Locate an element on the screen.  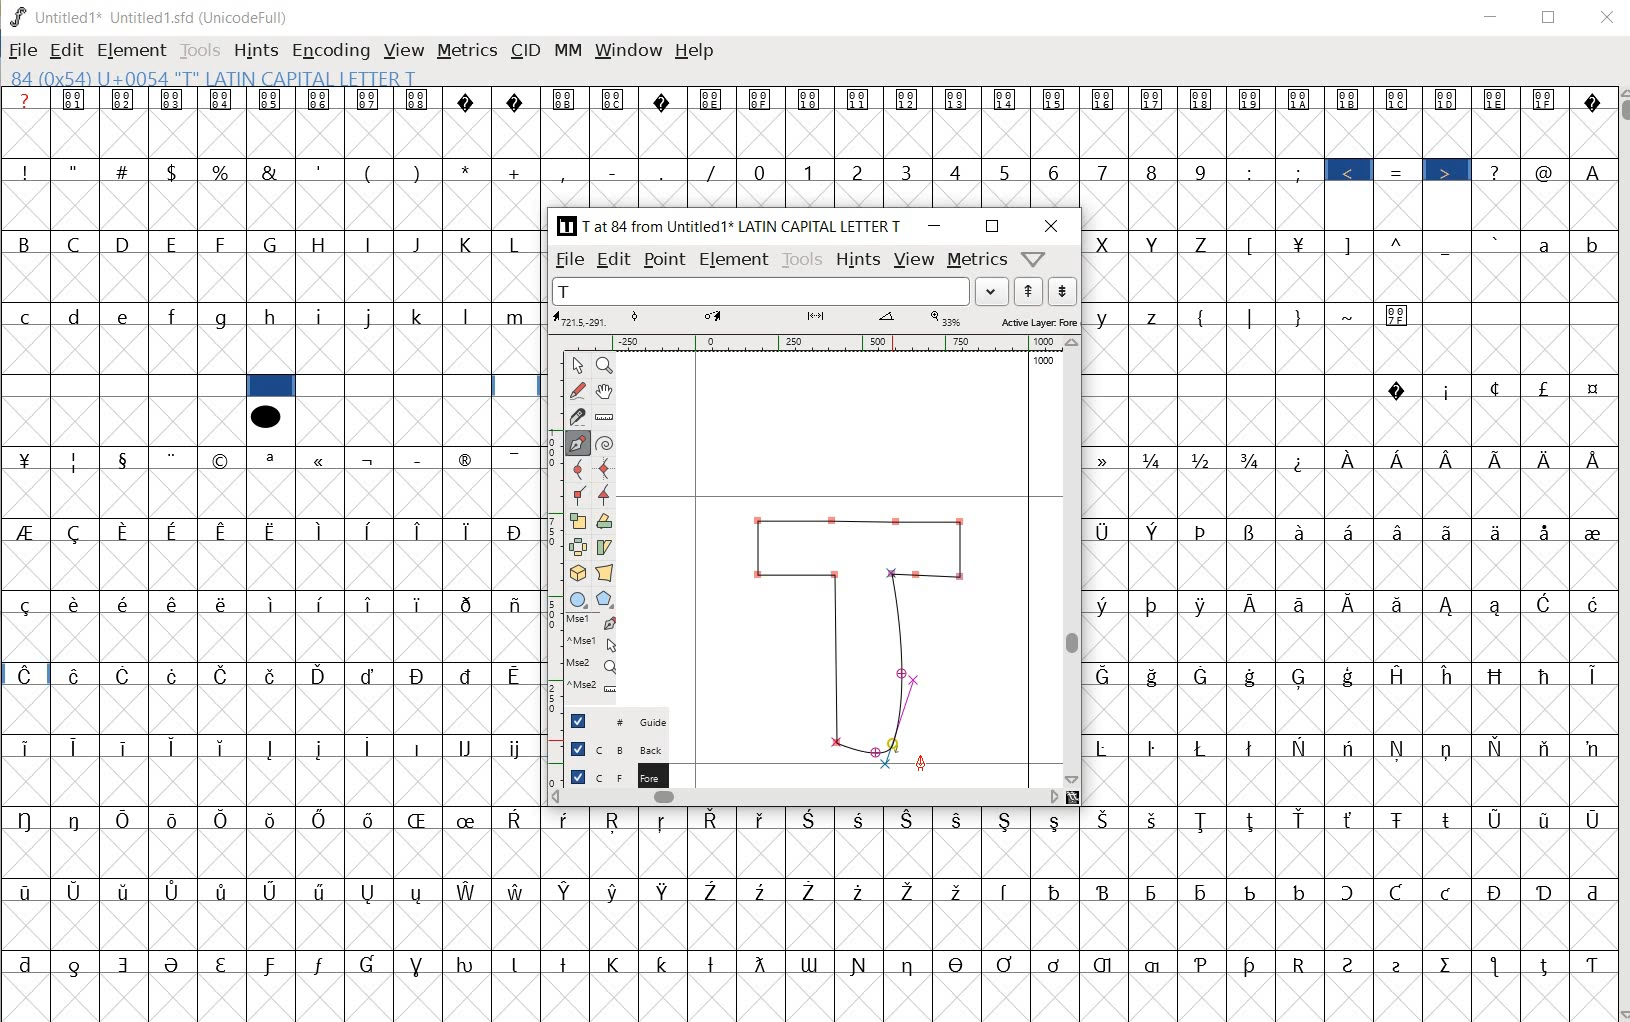
Symbol is located at coordinates (1448, 531).